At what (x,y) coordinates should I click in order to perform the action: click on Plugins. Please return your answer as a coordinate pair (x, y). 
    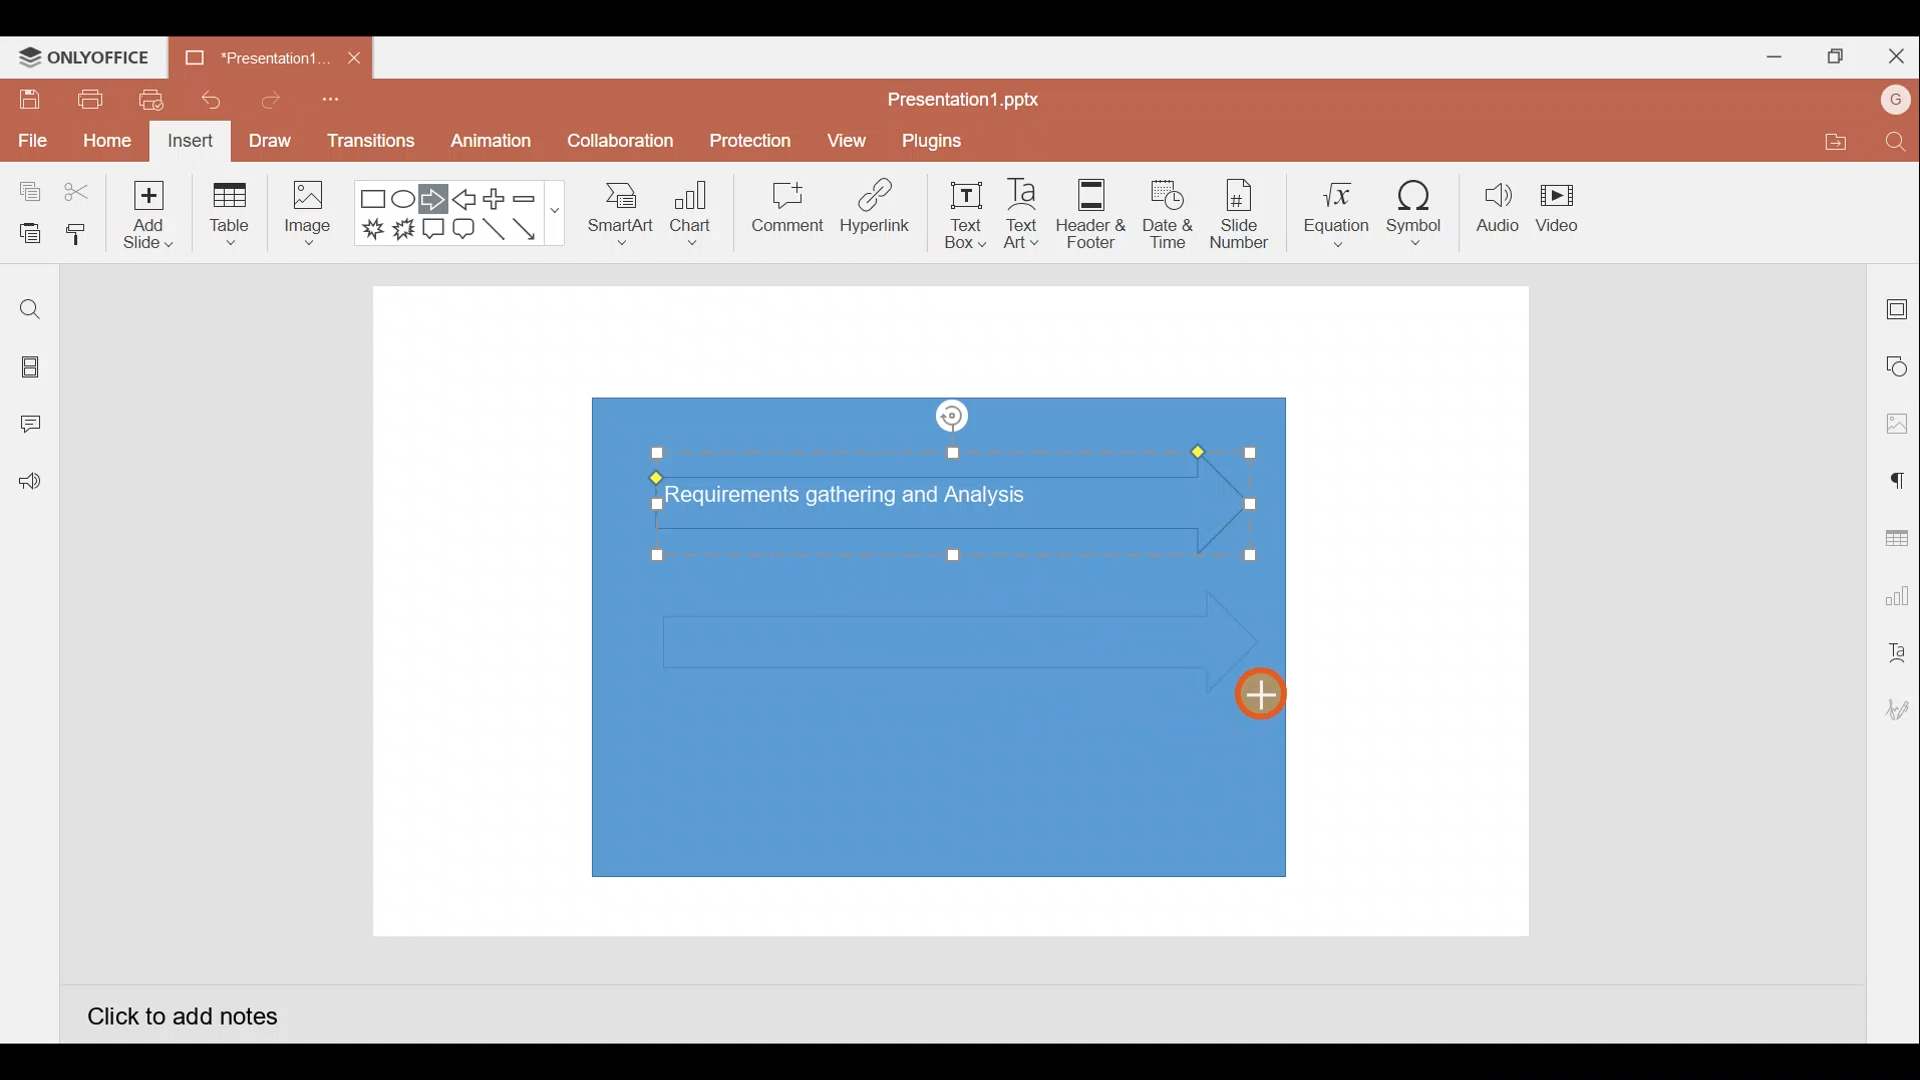
    Looking at the image, I should click on (946, 138).